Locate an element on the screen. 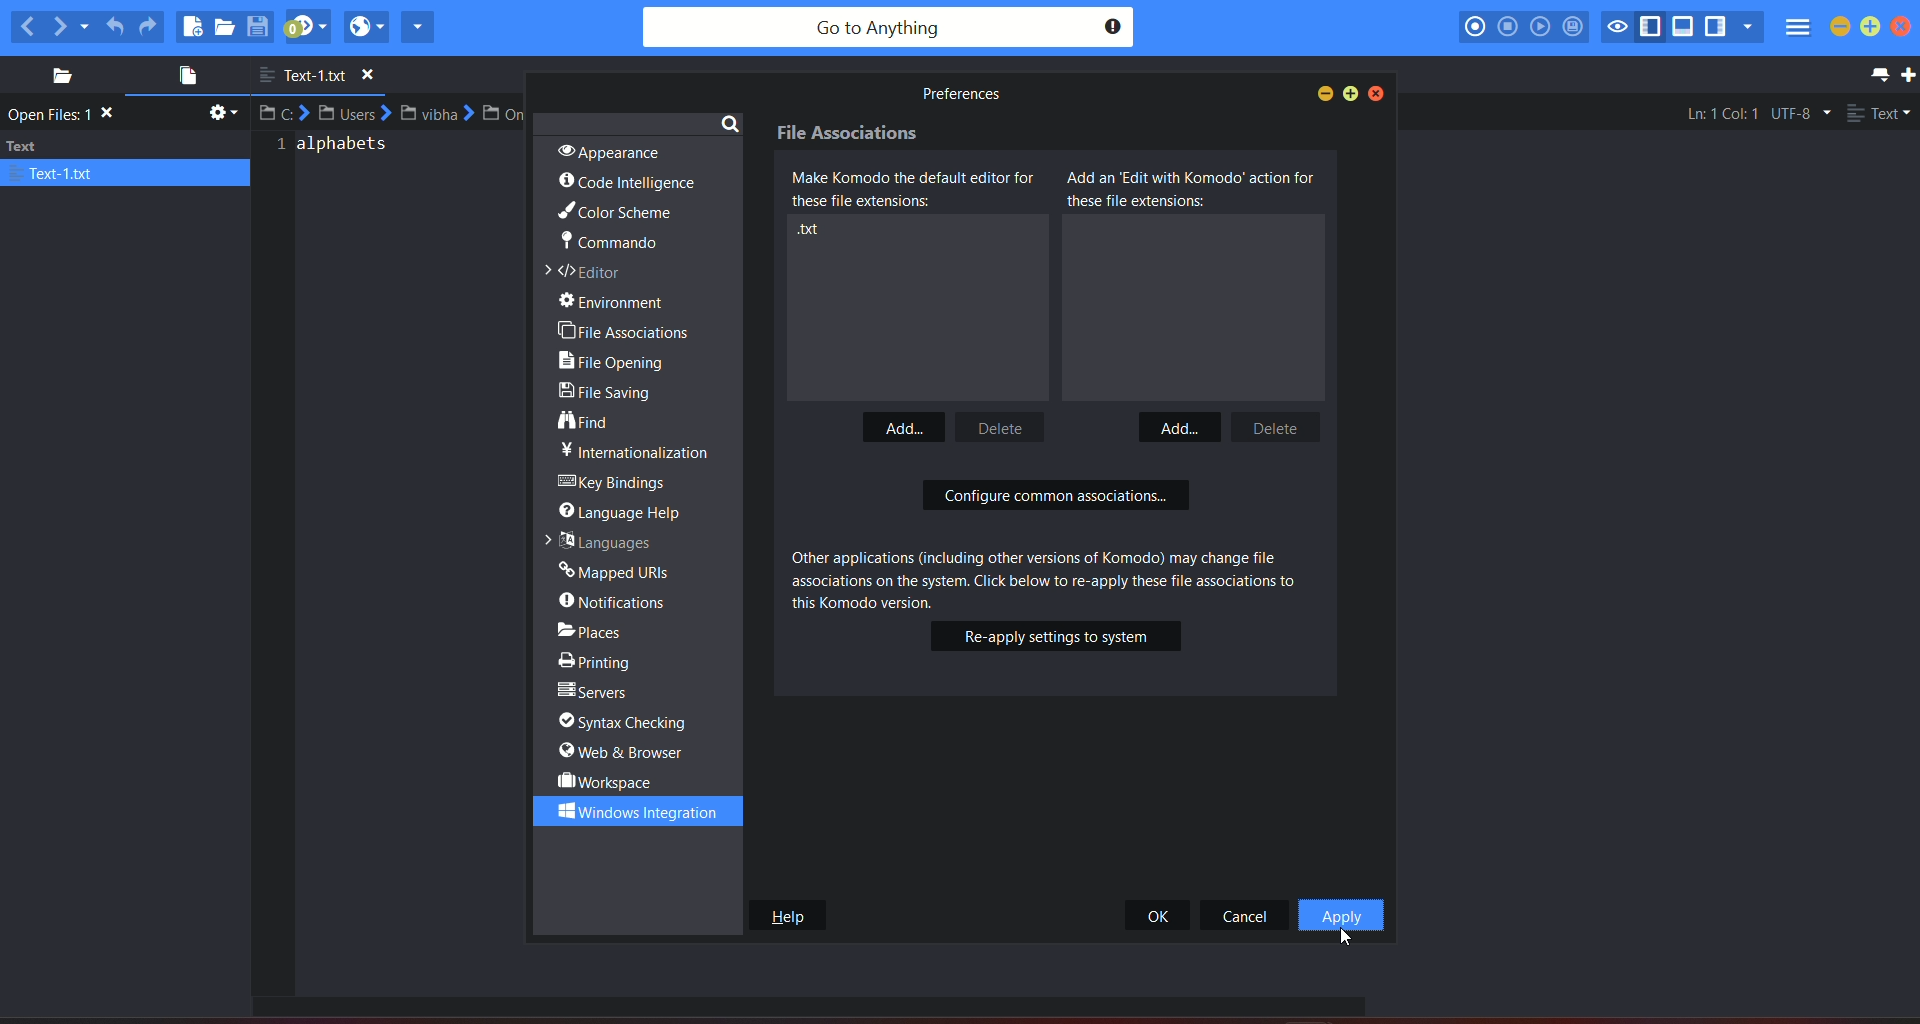 This screenshot has width=1920, height=1024. key bridges is located at coordinates (616, 483).